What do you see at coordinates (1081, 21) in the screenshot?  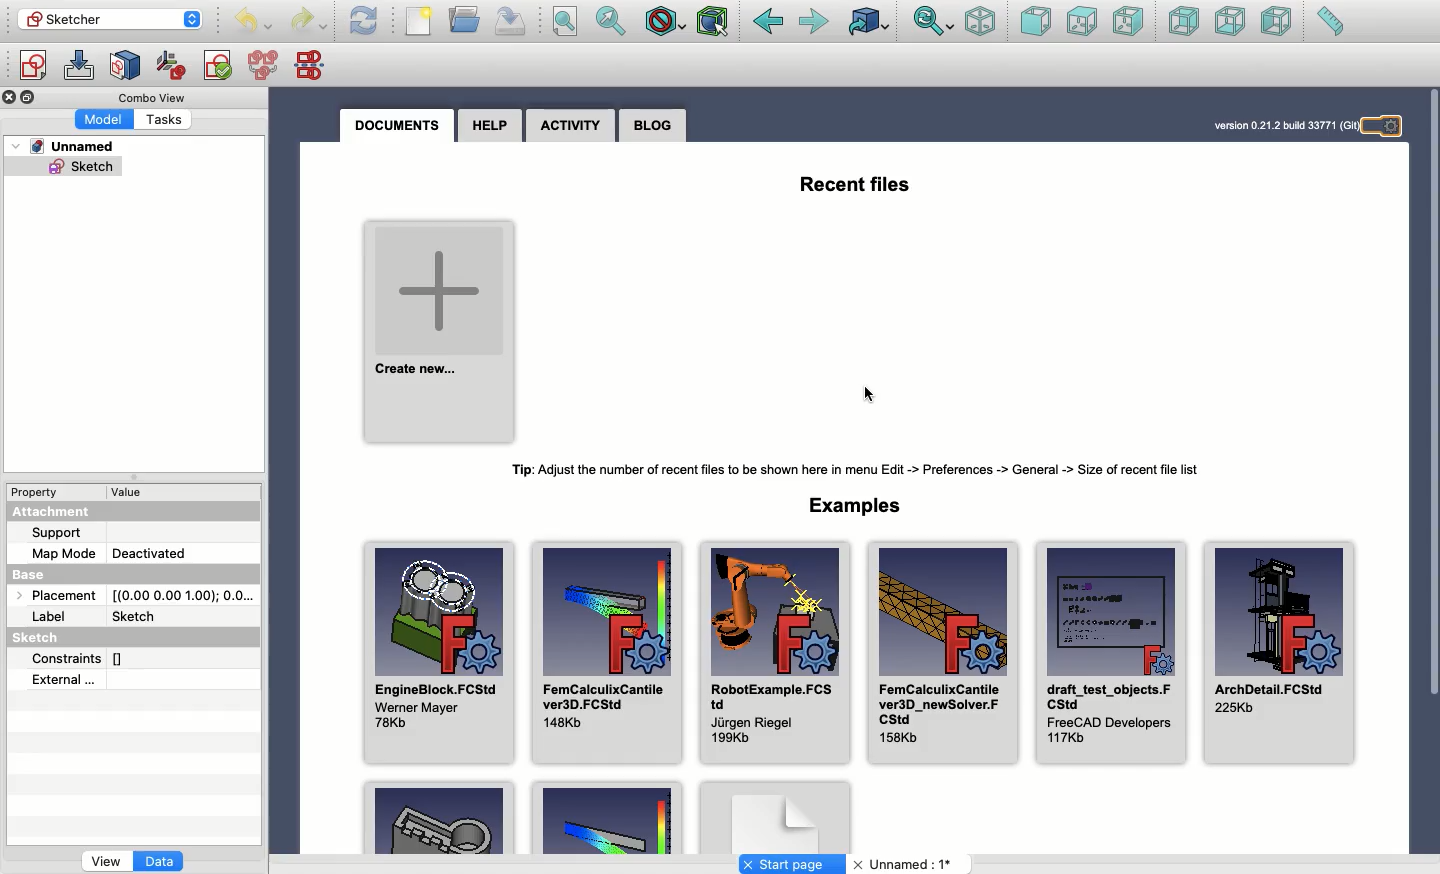 I see `Top` at bounding box center [1081, 21].